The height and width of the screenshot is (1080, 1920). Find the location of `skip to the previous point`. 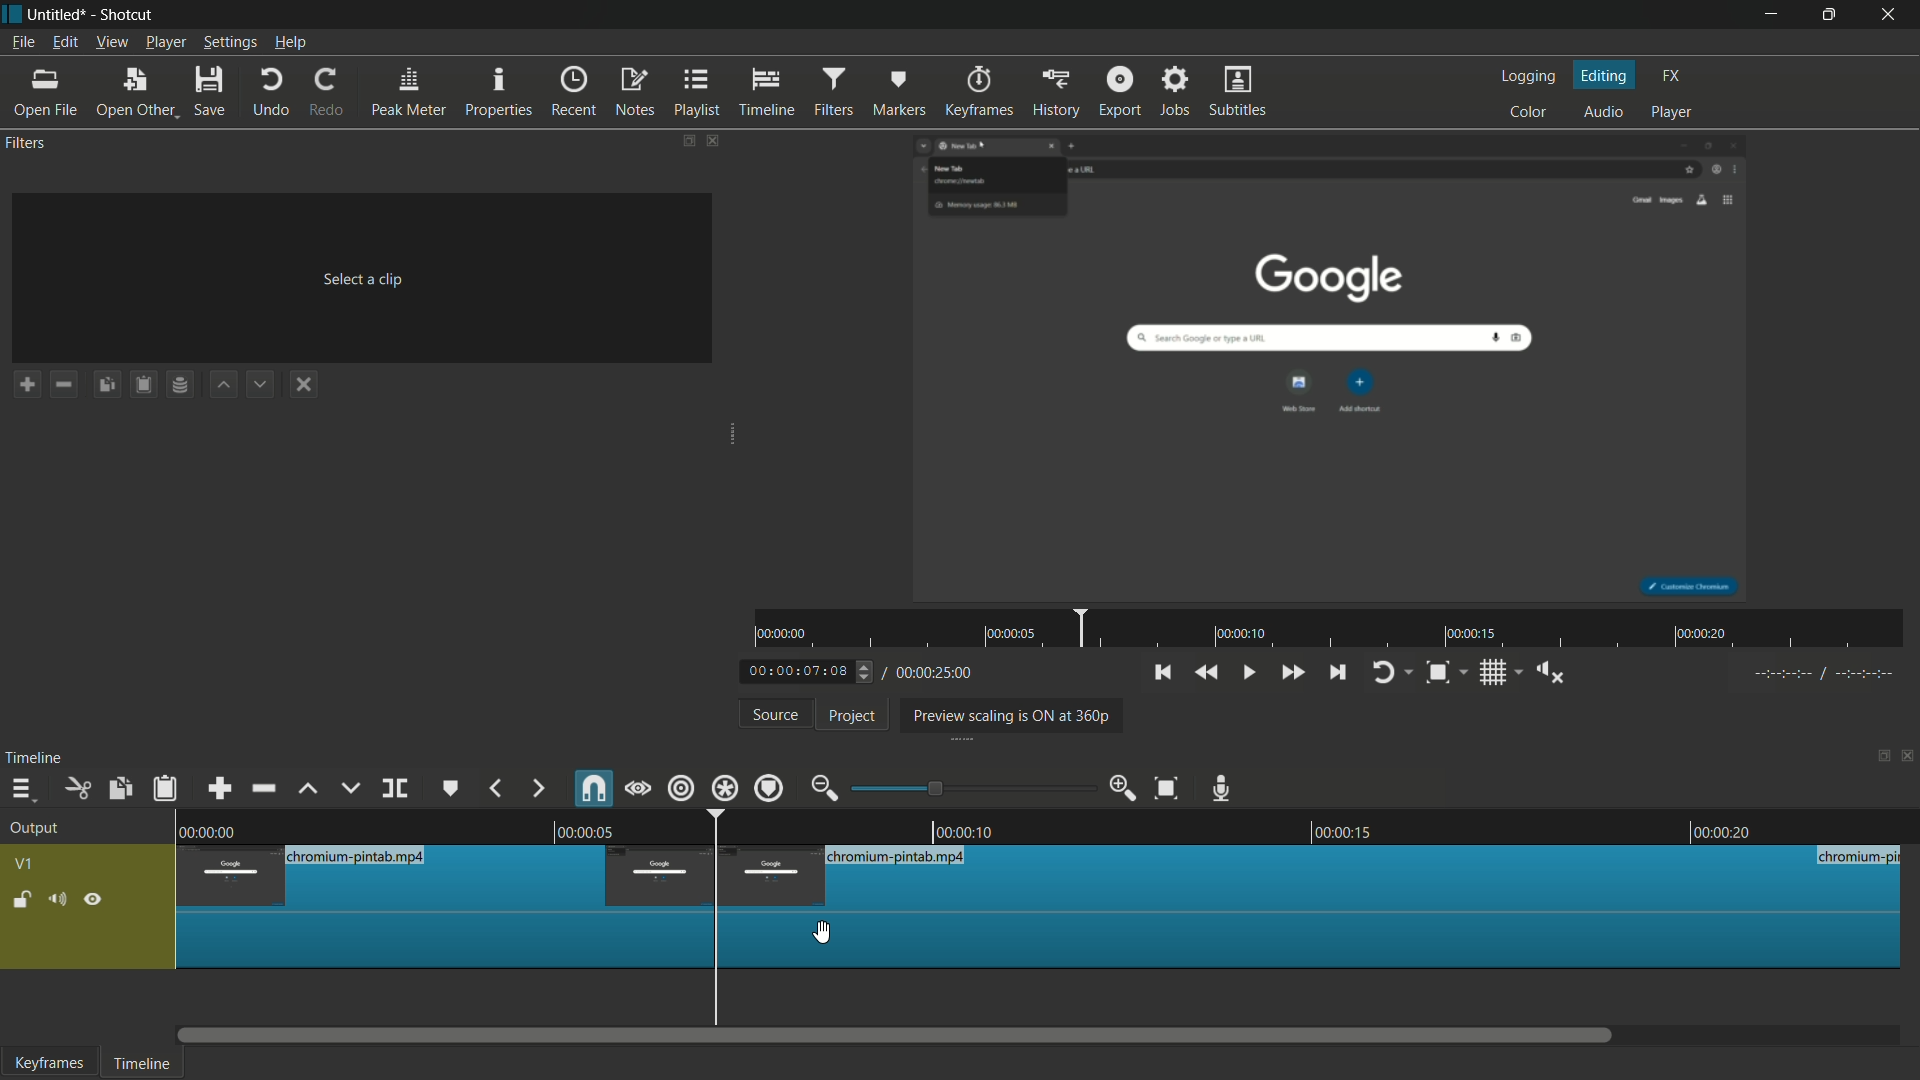

skip to the previous point is located at coordinates (1161, 672).